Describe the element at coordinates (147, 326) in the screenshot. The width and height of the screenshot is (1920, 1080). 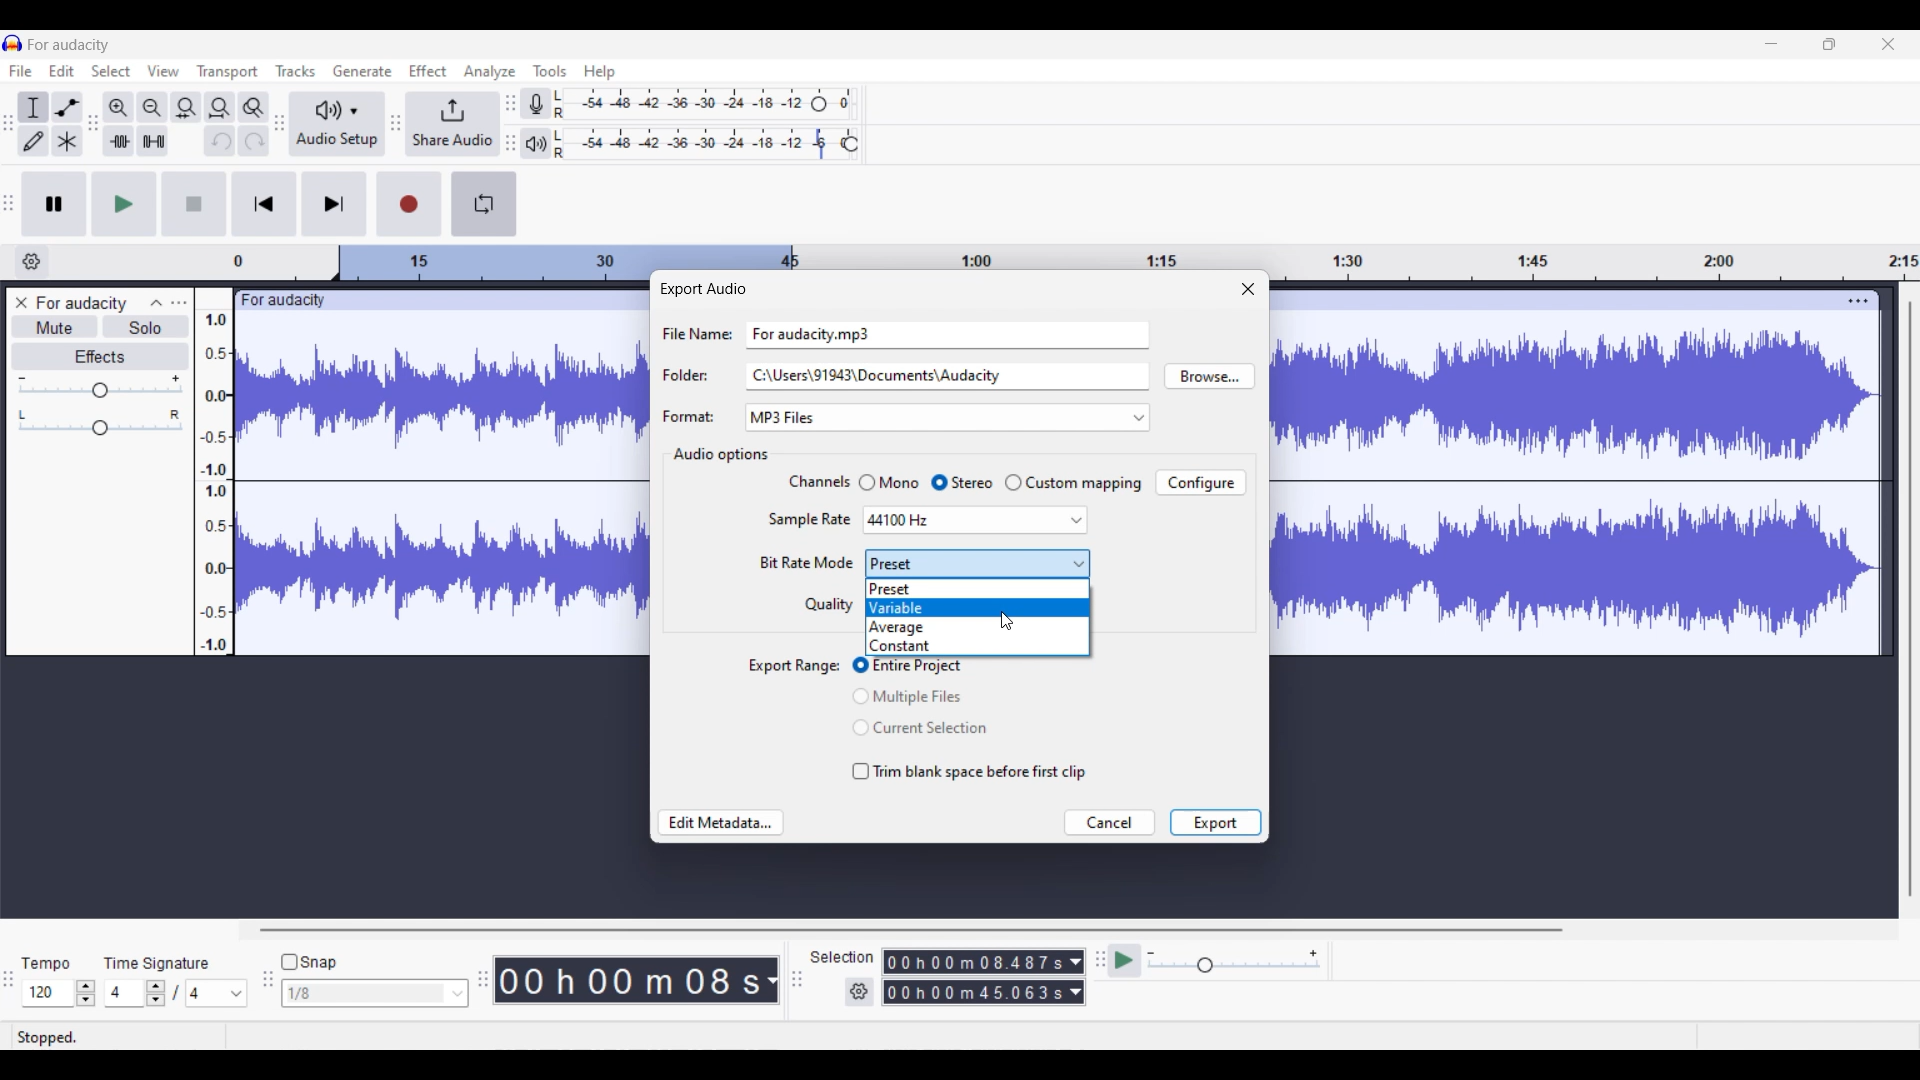
I see `Solo` at that location.